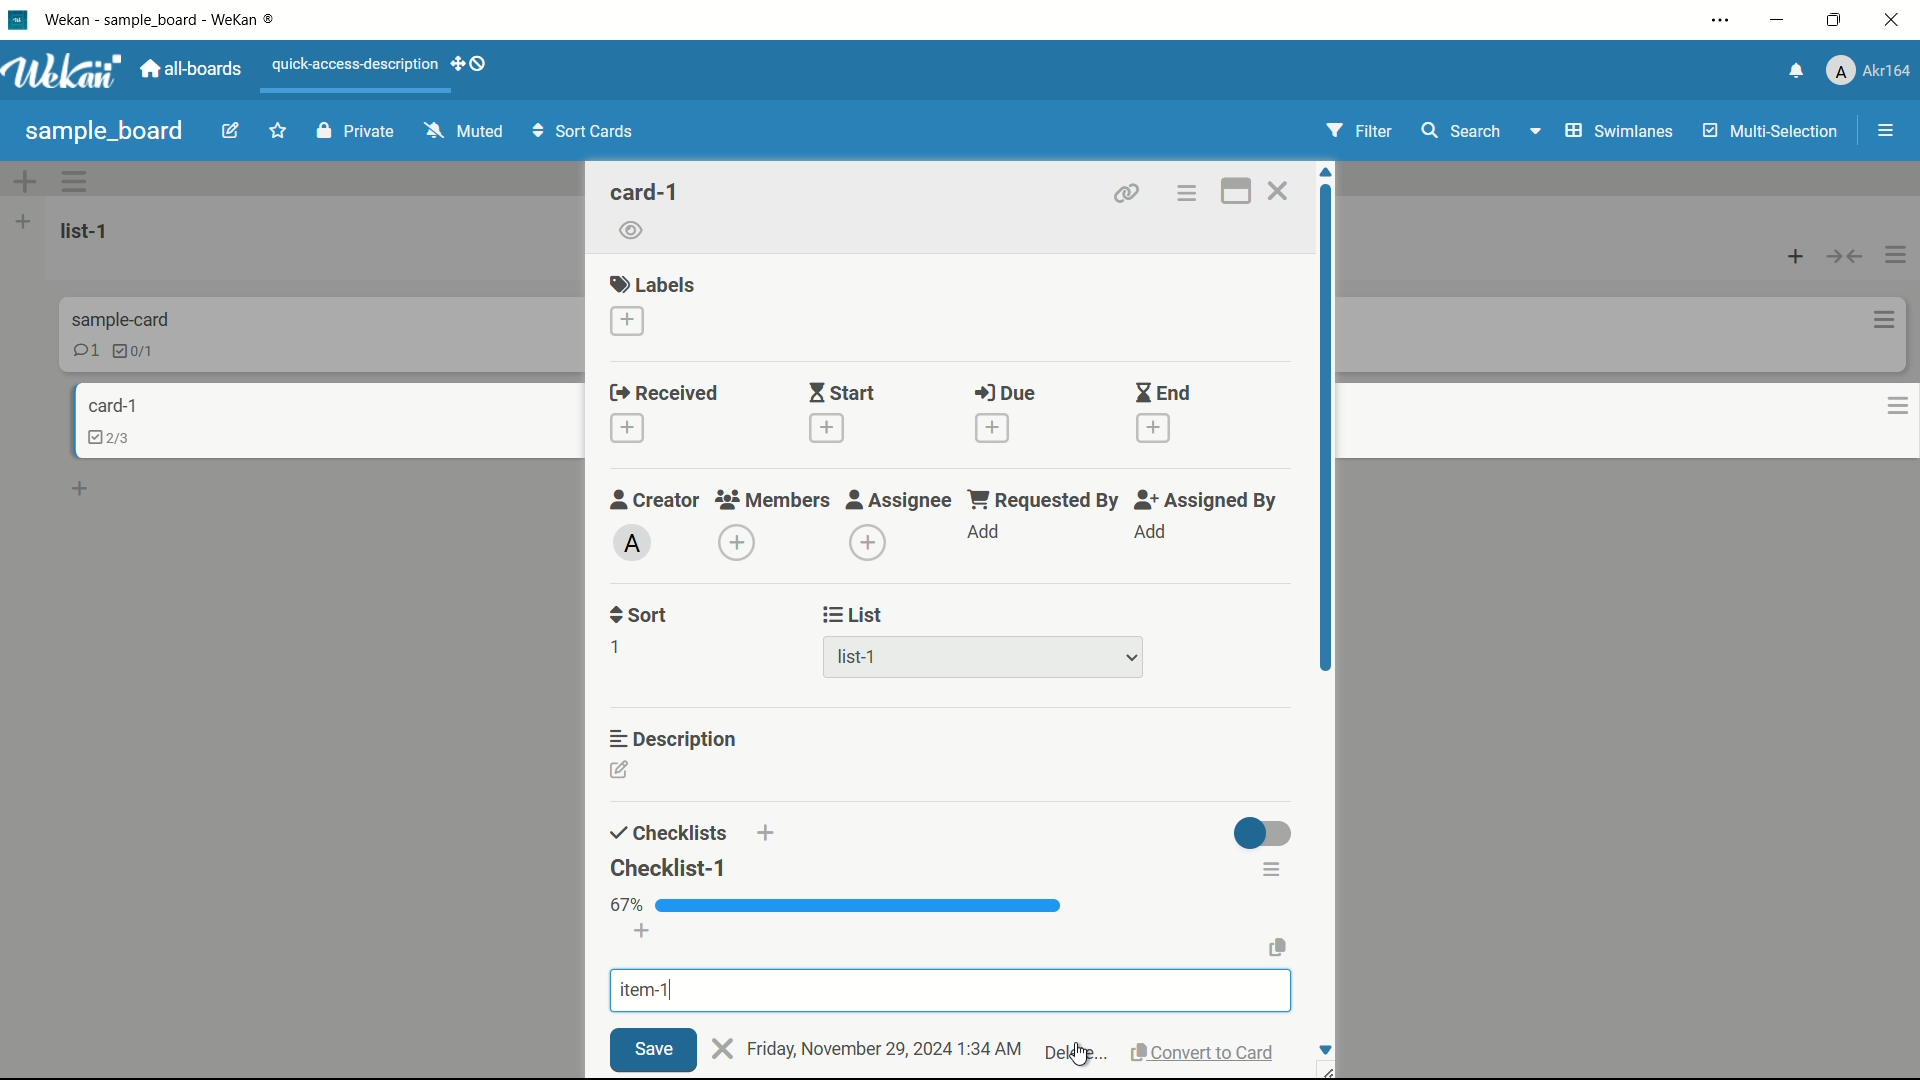  What do you see at coordinates (1876, 319) in the screenshot?
I see `card actions` at bounding box center [1876, 319].